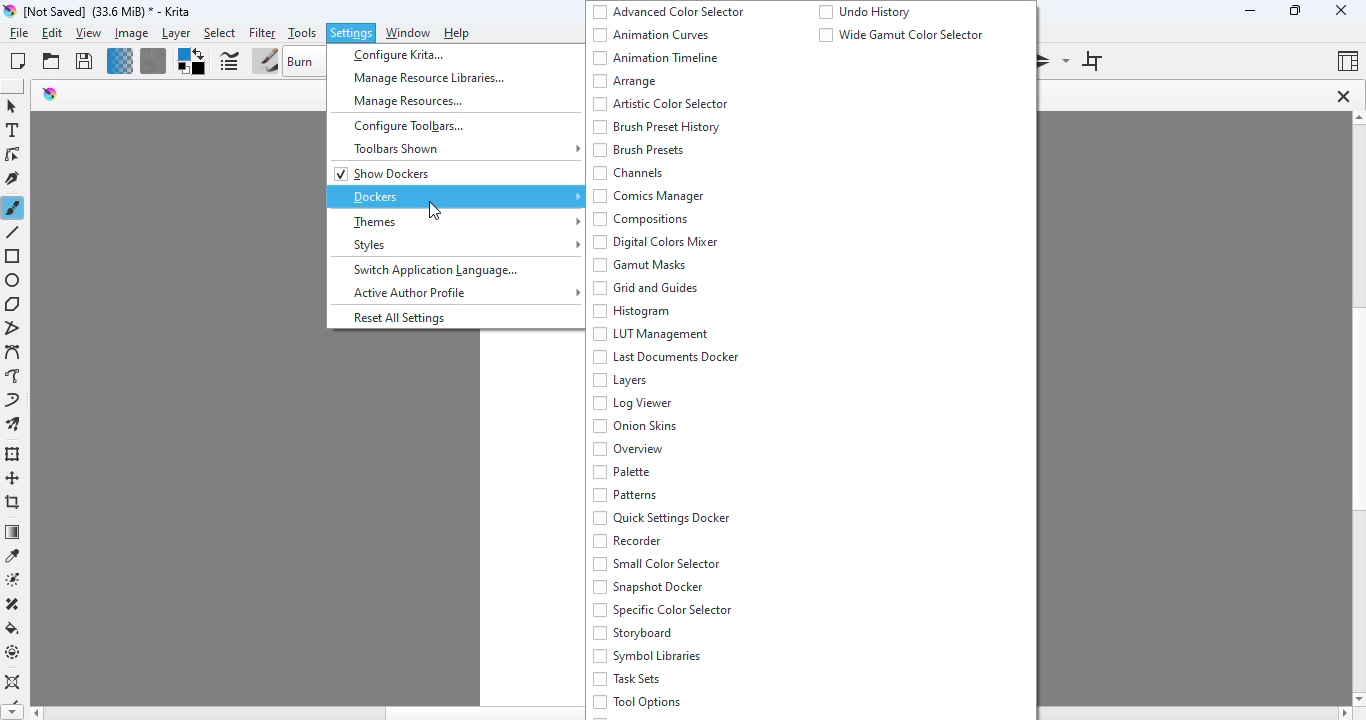 The height and width of the screenshot is (720, 1366). Describe the element at coordinates (629, 173) in the screenshot. I see `channels` at that location.